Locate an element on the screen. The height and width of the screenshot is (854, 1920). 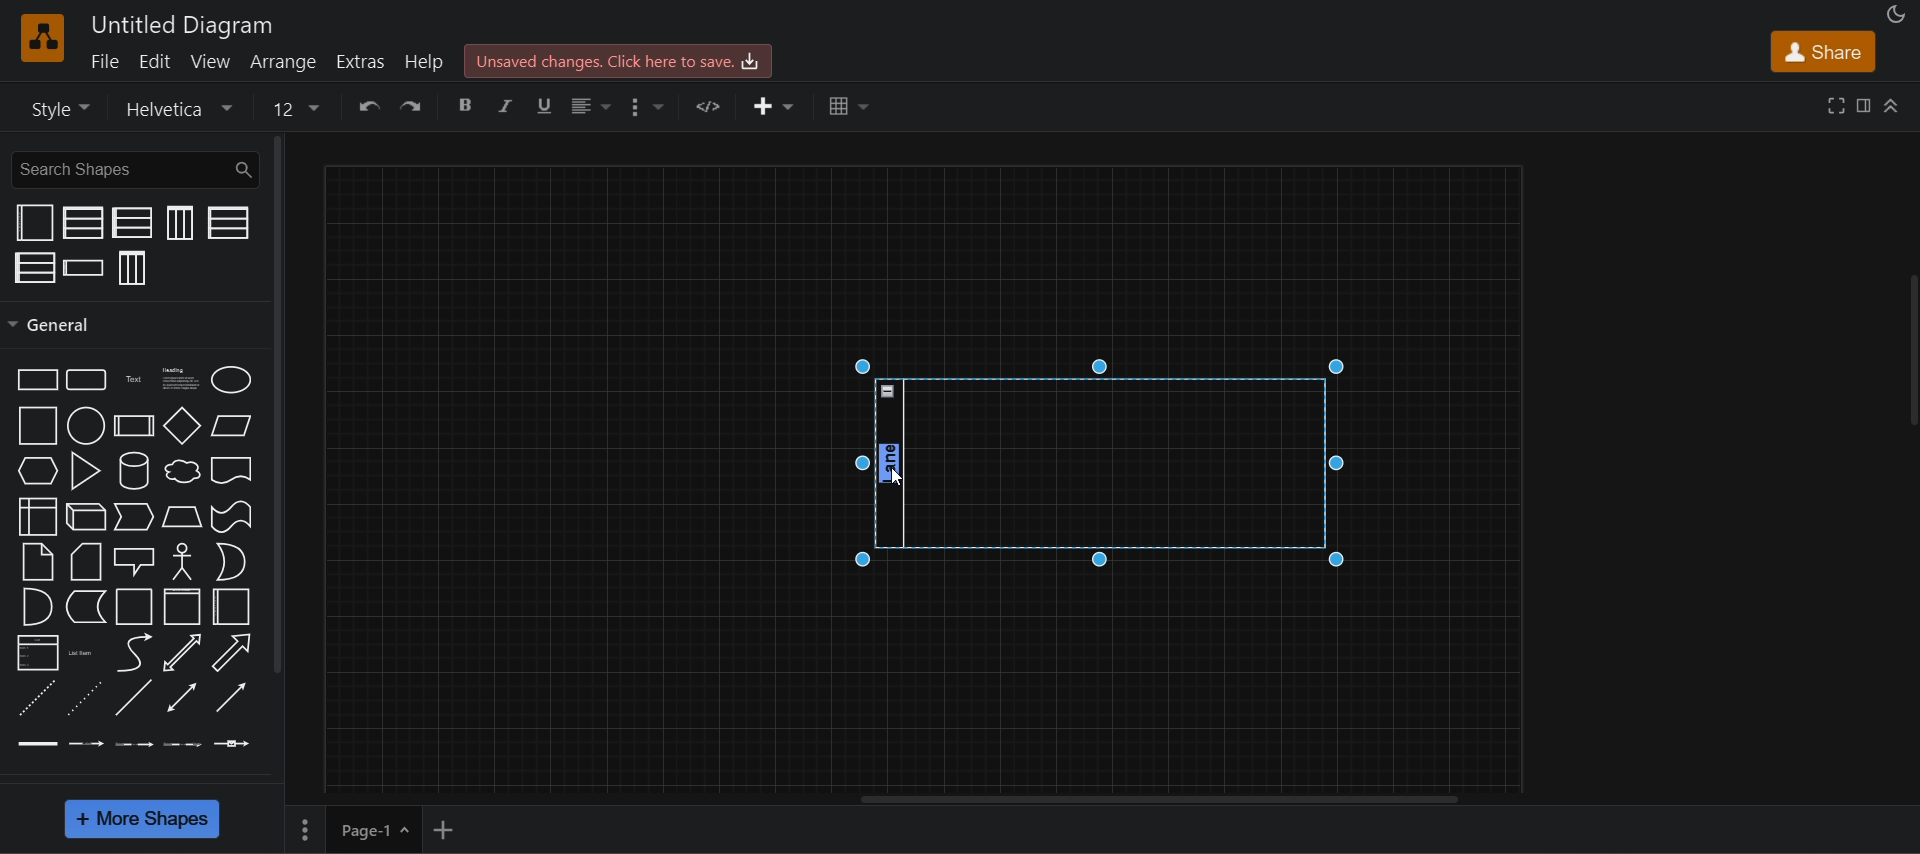
help is located at coordinates (430, 64).